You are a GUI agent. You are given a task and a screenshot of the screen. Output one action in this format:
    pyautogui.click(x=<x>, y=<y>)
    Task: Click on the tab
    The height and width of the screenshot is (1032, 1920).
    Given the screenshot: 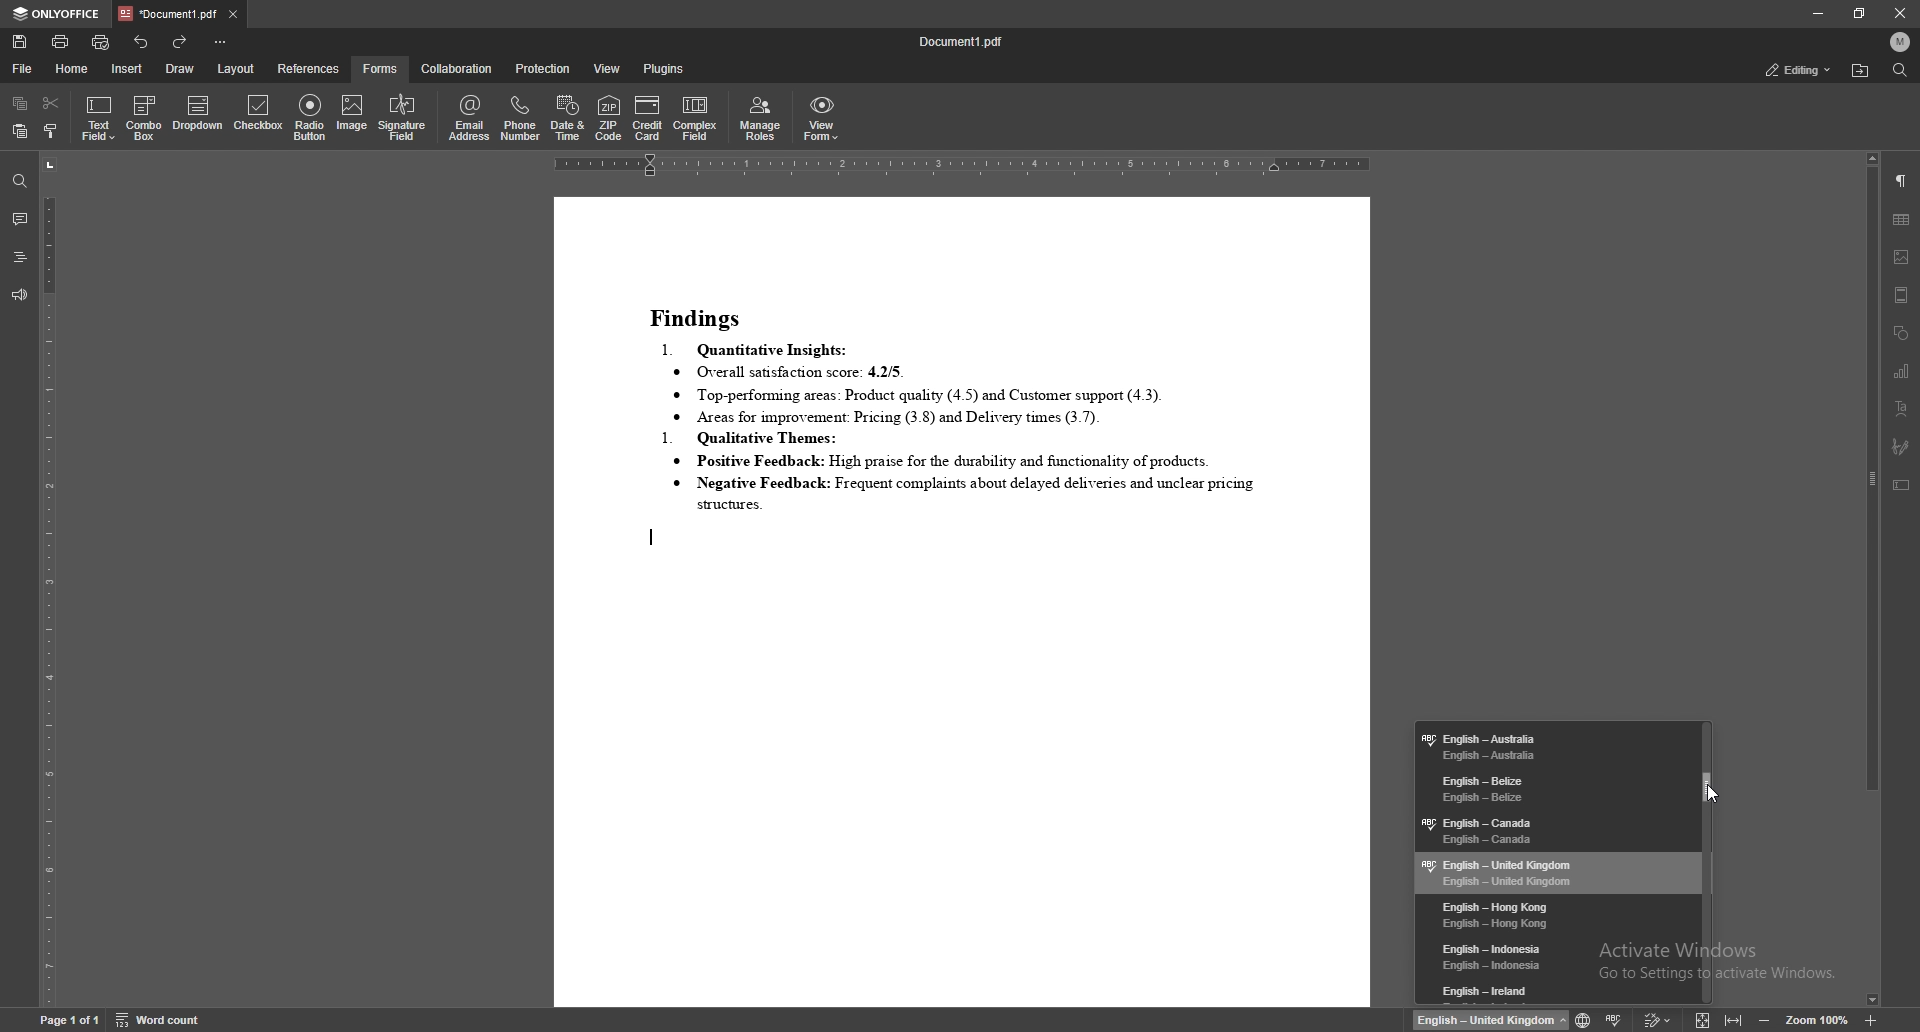 What is the action you would take?
    pyautogui.click(x=167, y=14)
    